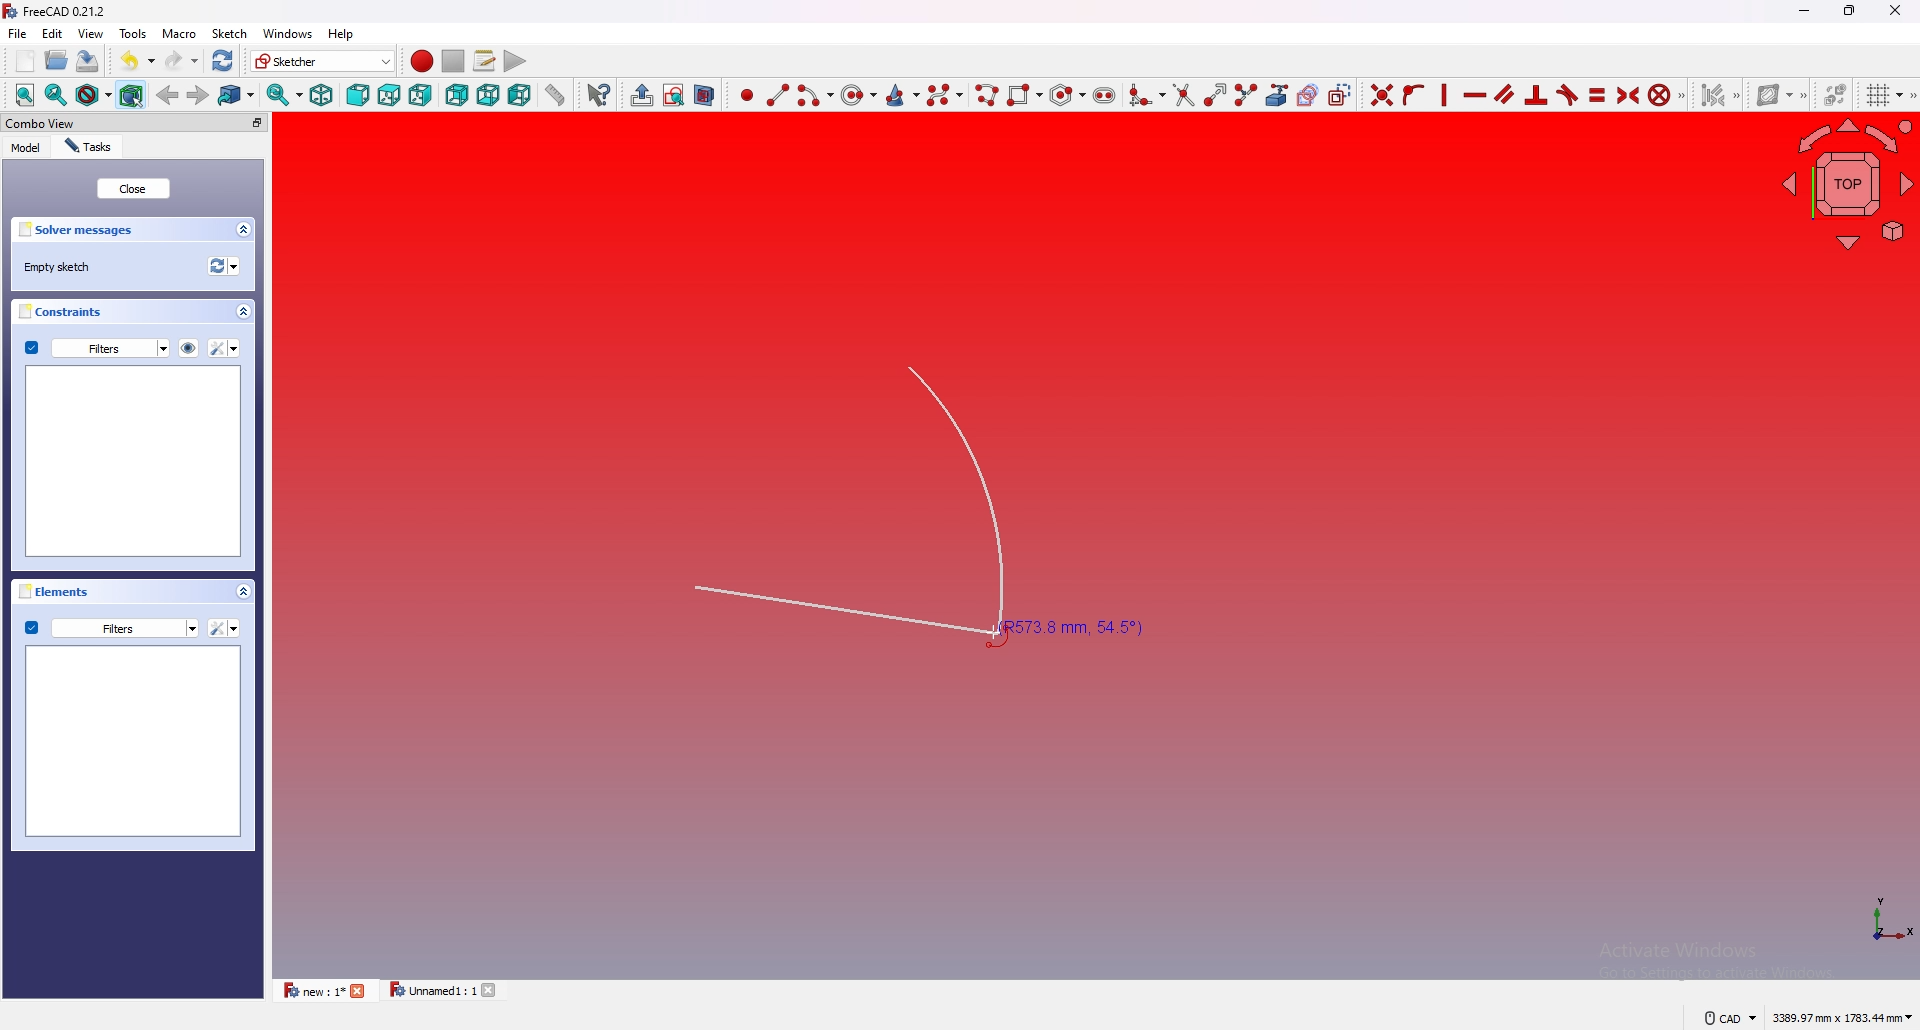  I want to click on macros, so click(484, 61).